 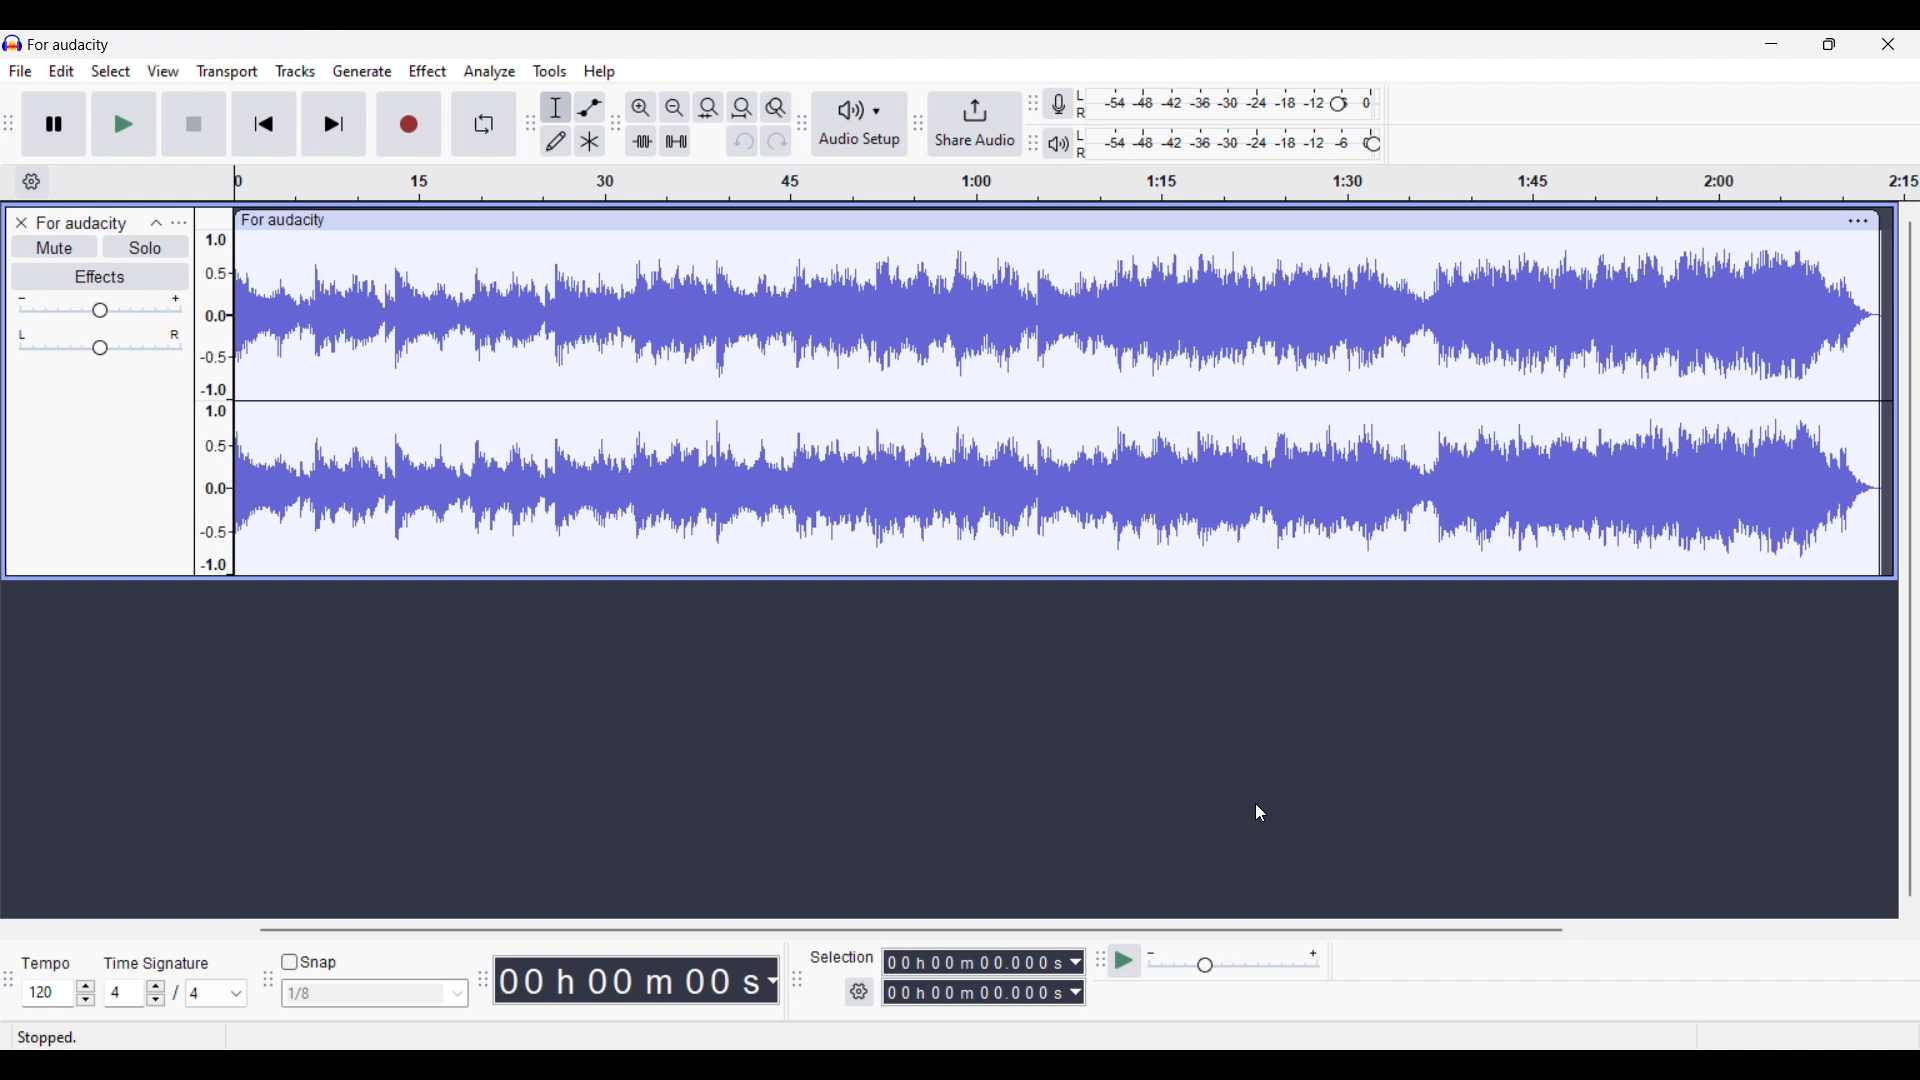 I want to click on Indicates time signature settings, so click(x=157, y=963).